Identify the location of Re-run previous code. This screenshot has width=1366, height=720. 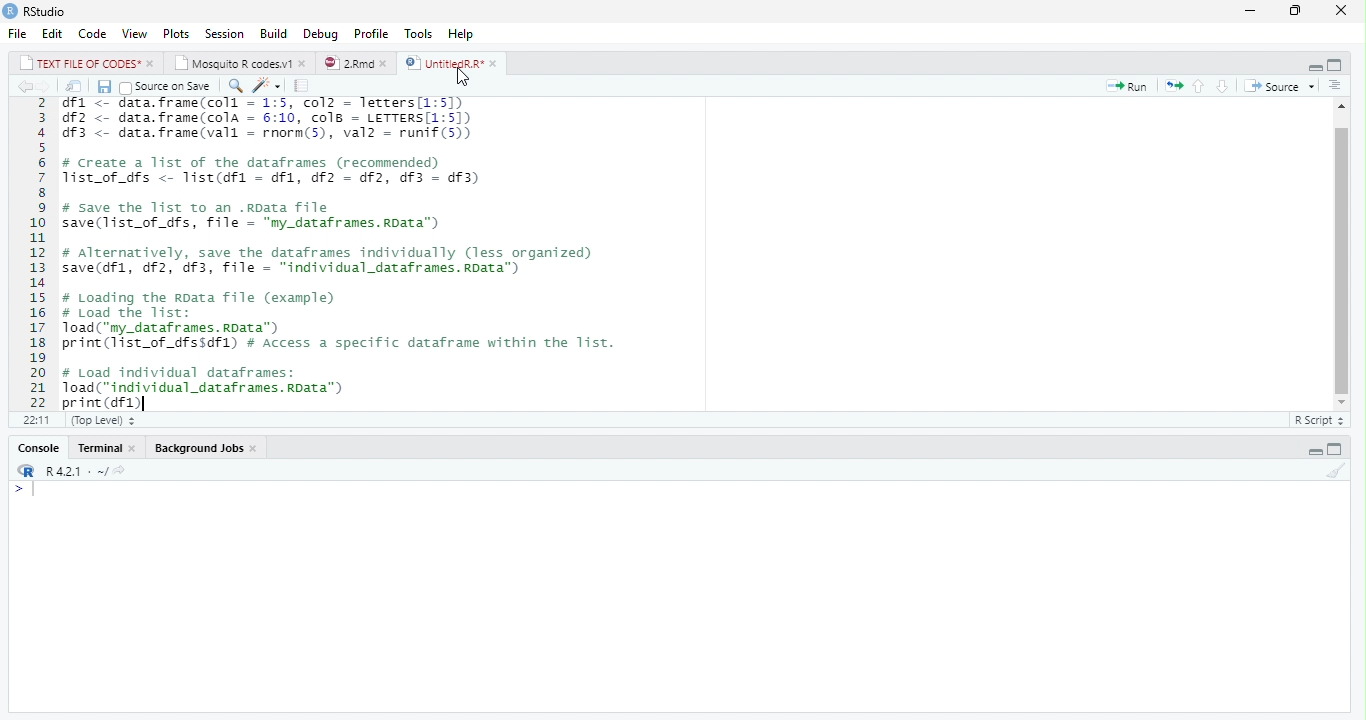
(1173, 85).